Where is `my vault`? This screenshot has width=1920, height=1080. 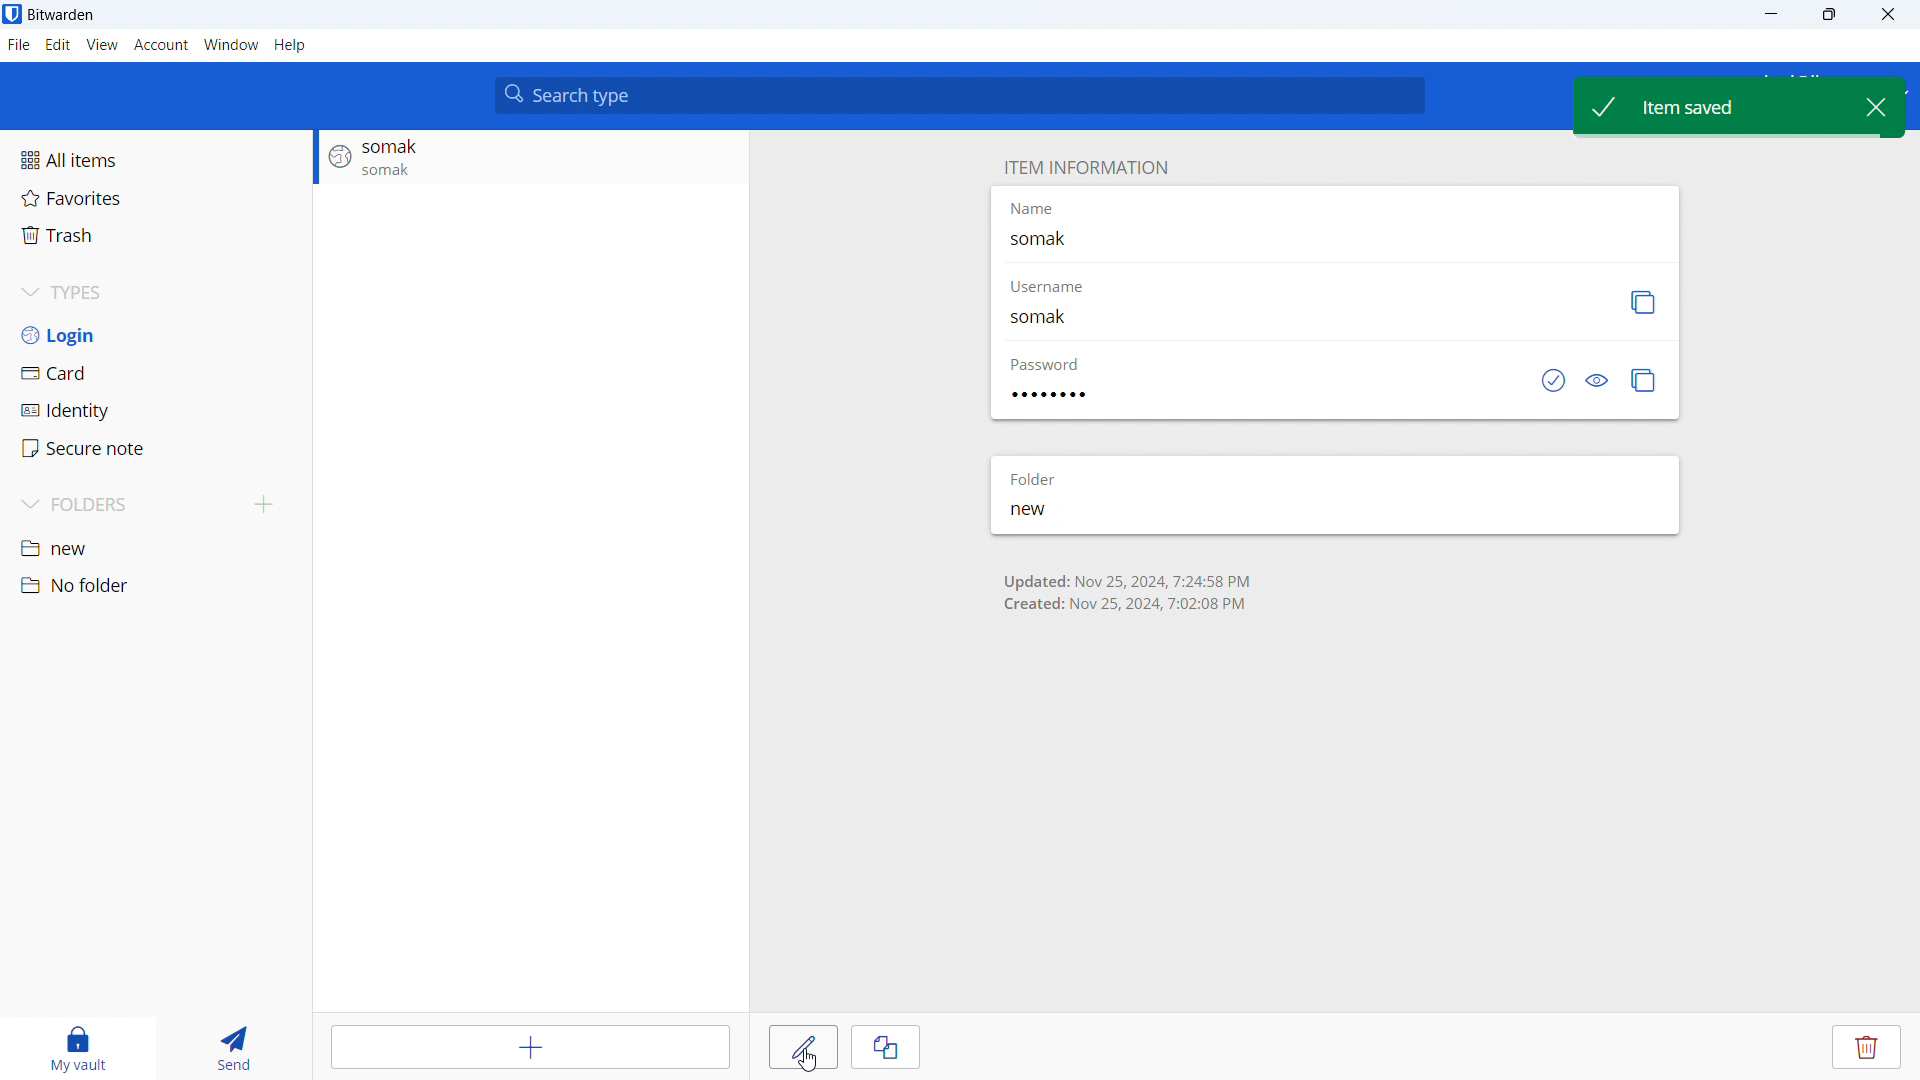
my vault is located at coordinates (79, 1049).